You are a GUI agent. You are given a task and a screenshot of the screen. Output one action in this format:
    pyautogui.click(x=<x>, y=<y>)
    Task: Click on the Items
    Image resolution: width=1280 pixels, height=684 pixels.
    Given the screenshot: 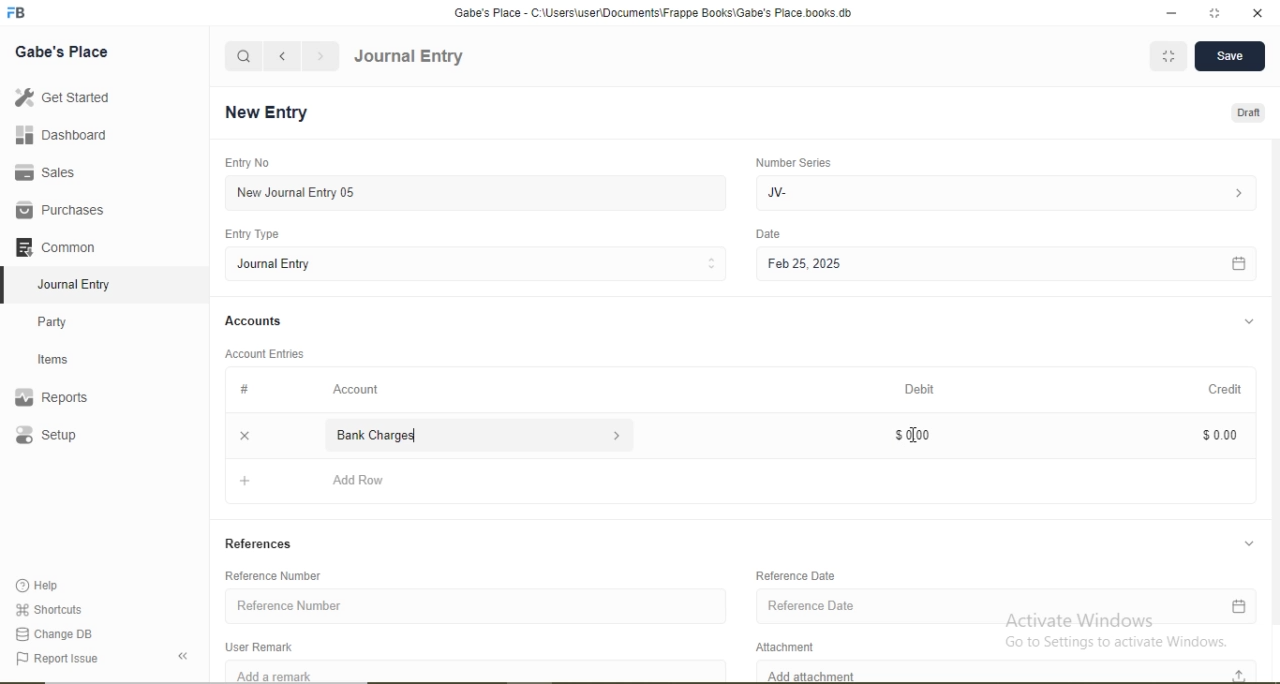 What is the action you would take?
    pyautogui.click(x=65, y=359)
    